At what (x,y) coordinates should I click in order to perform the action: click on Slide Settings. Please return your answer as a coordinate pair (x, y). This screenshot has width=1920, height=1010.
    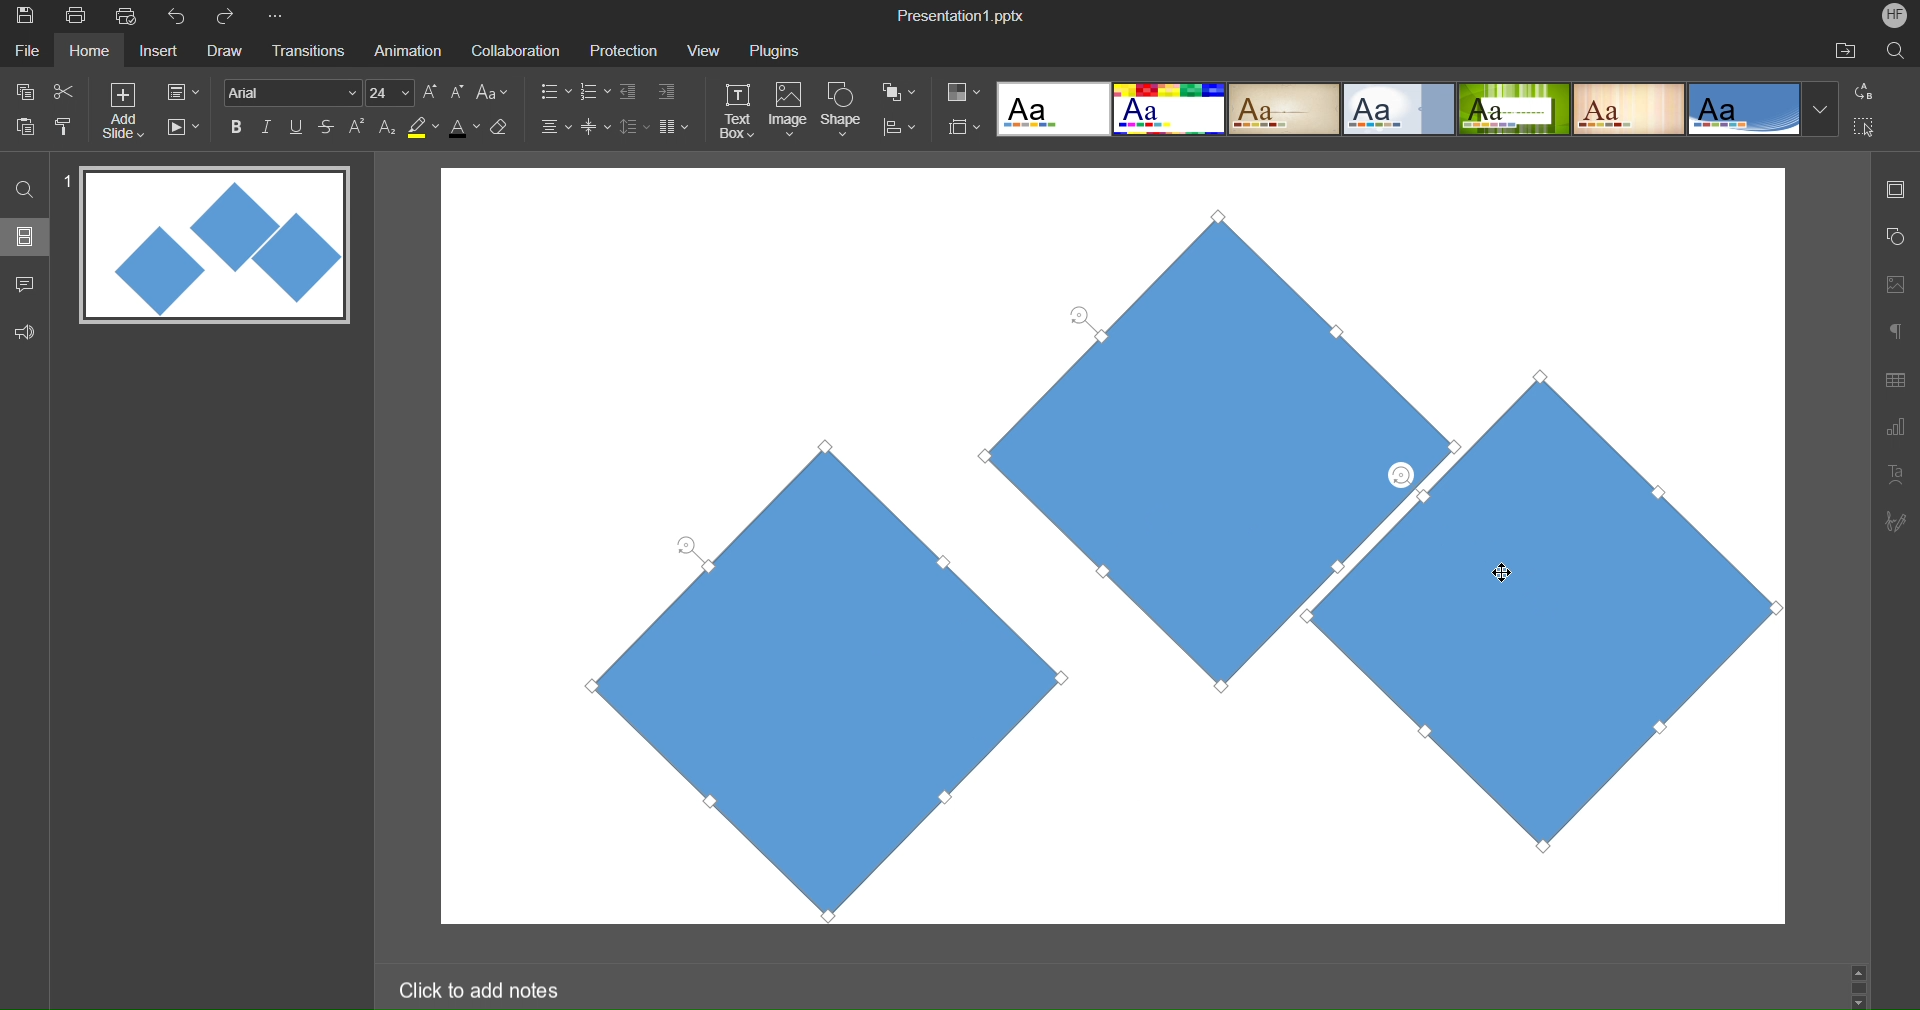
    Looking at the image, I should click on (183, 92).